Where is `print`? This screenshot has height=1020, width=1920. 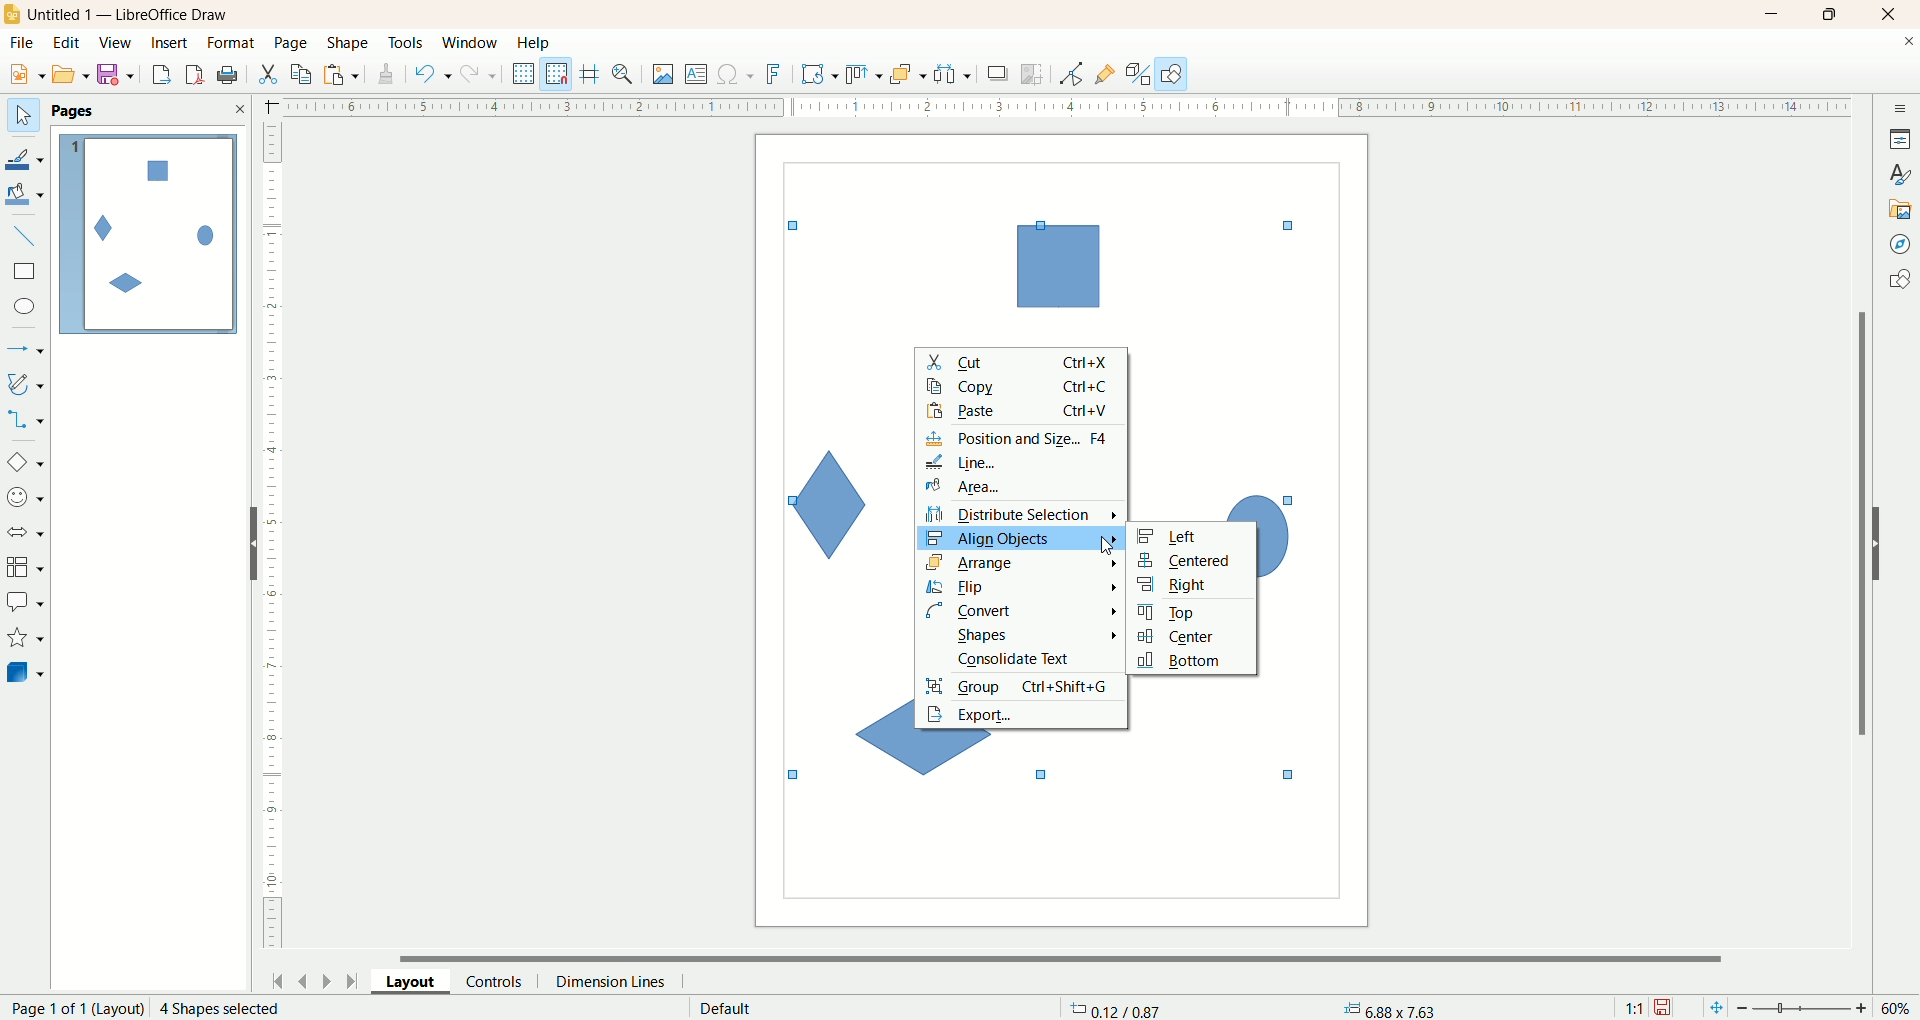 print is located at coordinates (197, 74).